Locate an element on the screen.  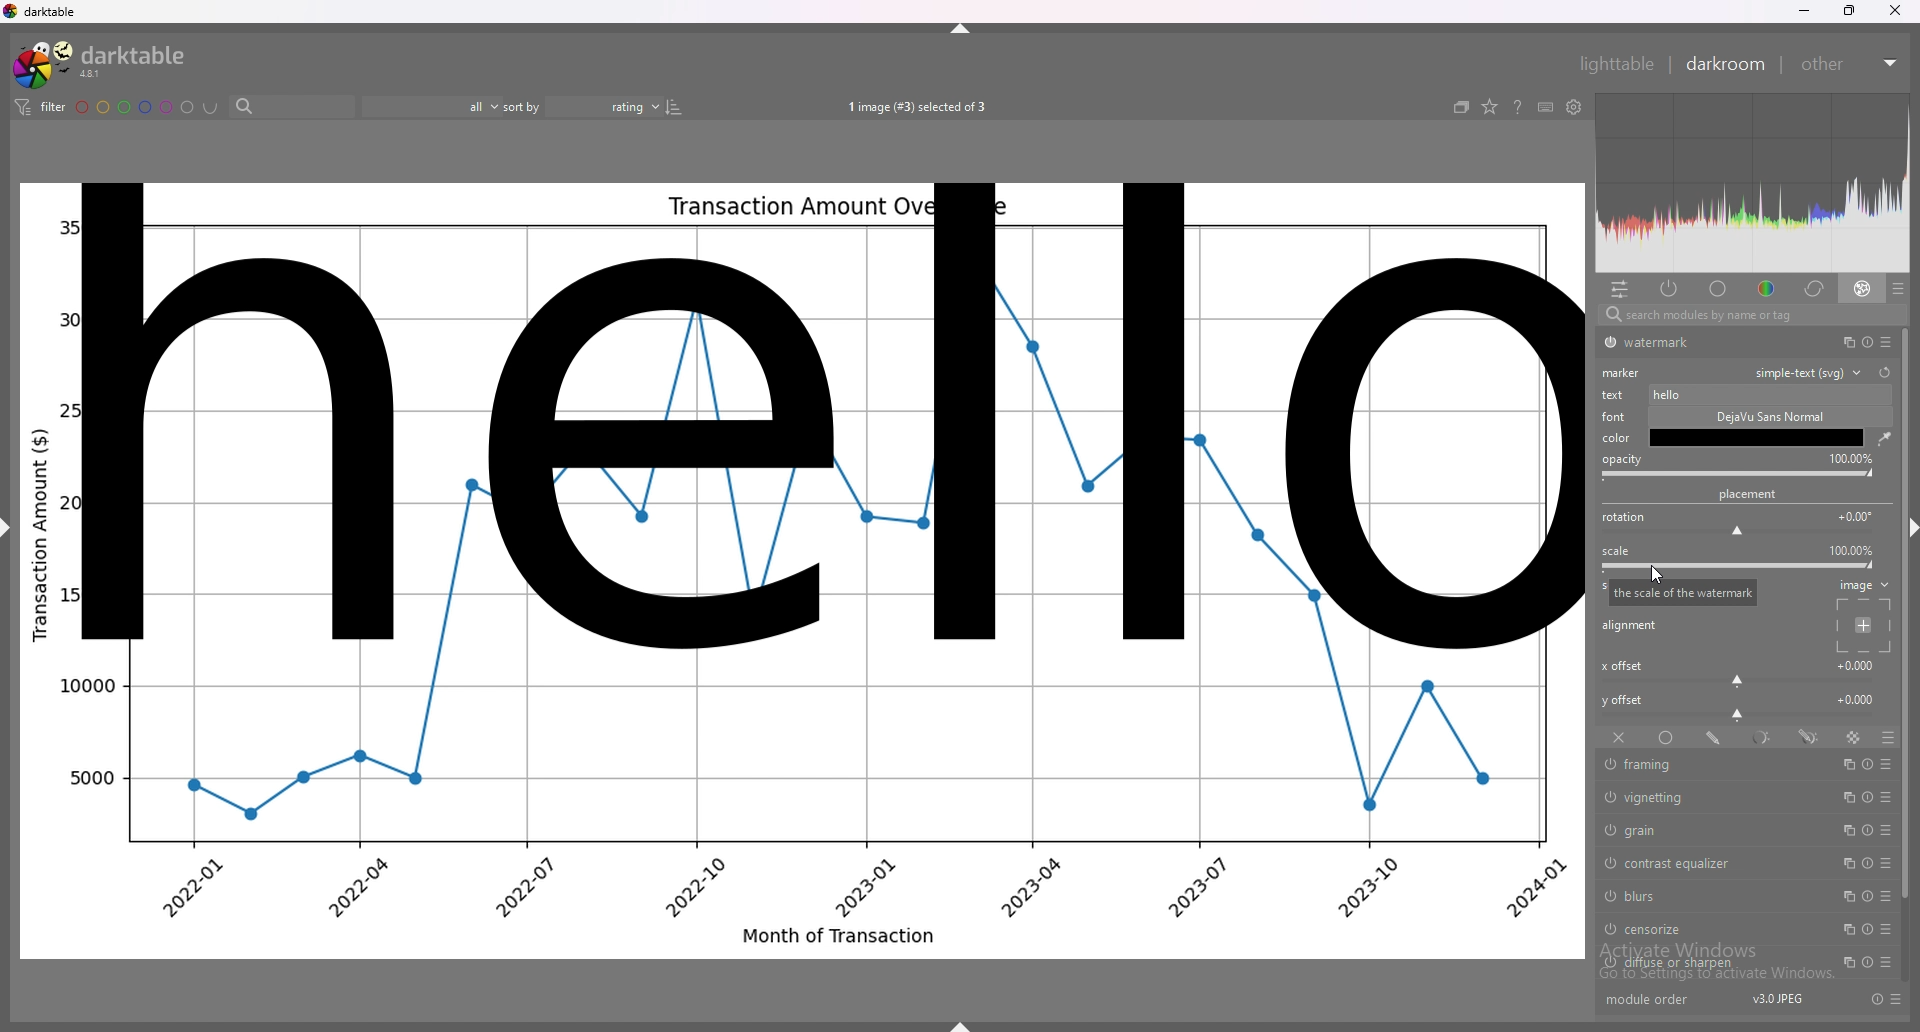
scale is located at coordinates (1616, 551).